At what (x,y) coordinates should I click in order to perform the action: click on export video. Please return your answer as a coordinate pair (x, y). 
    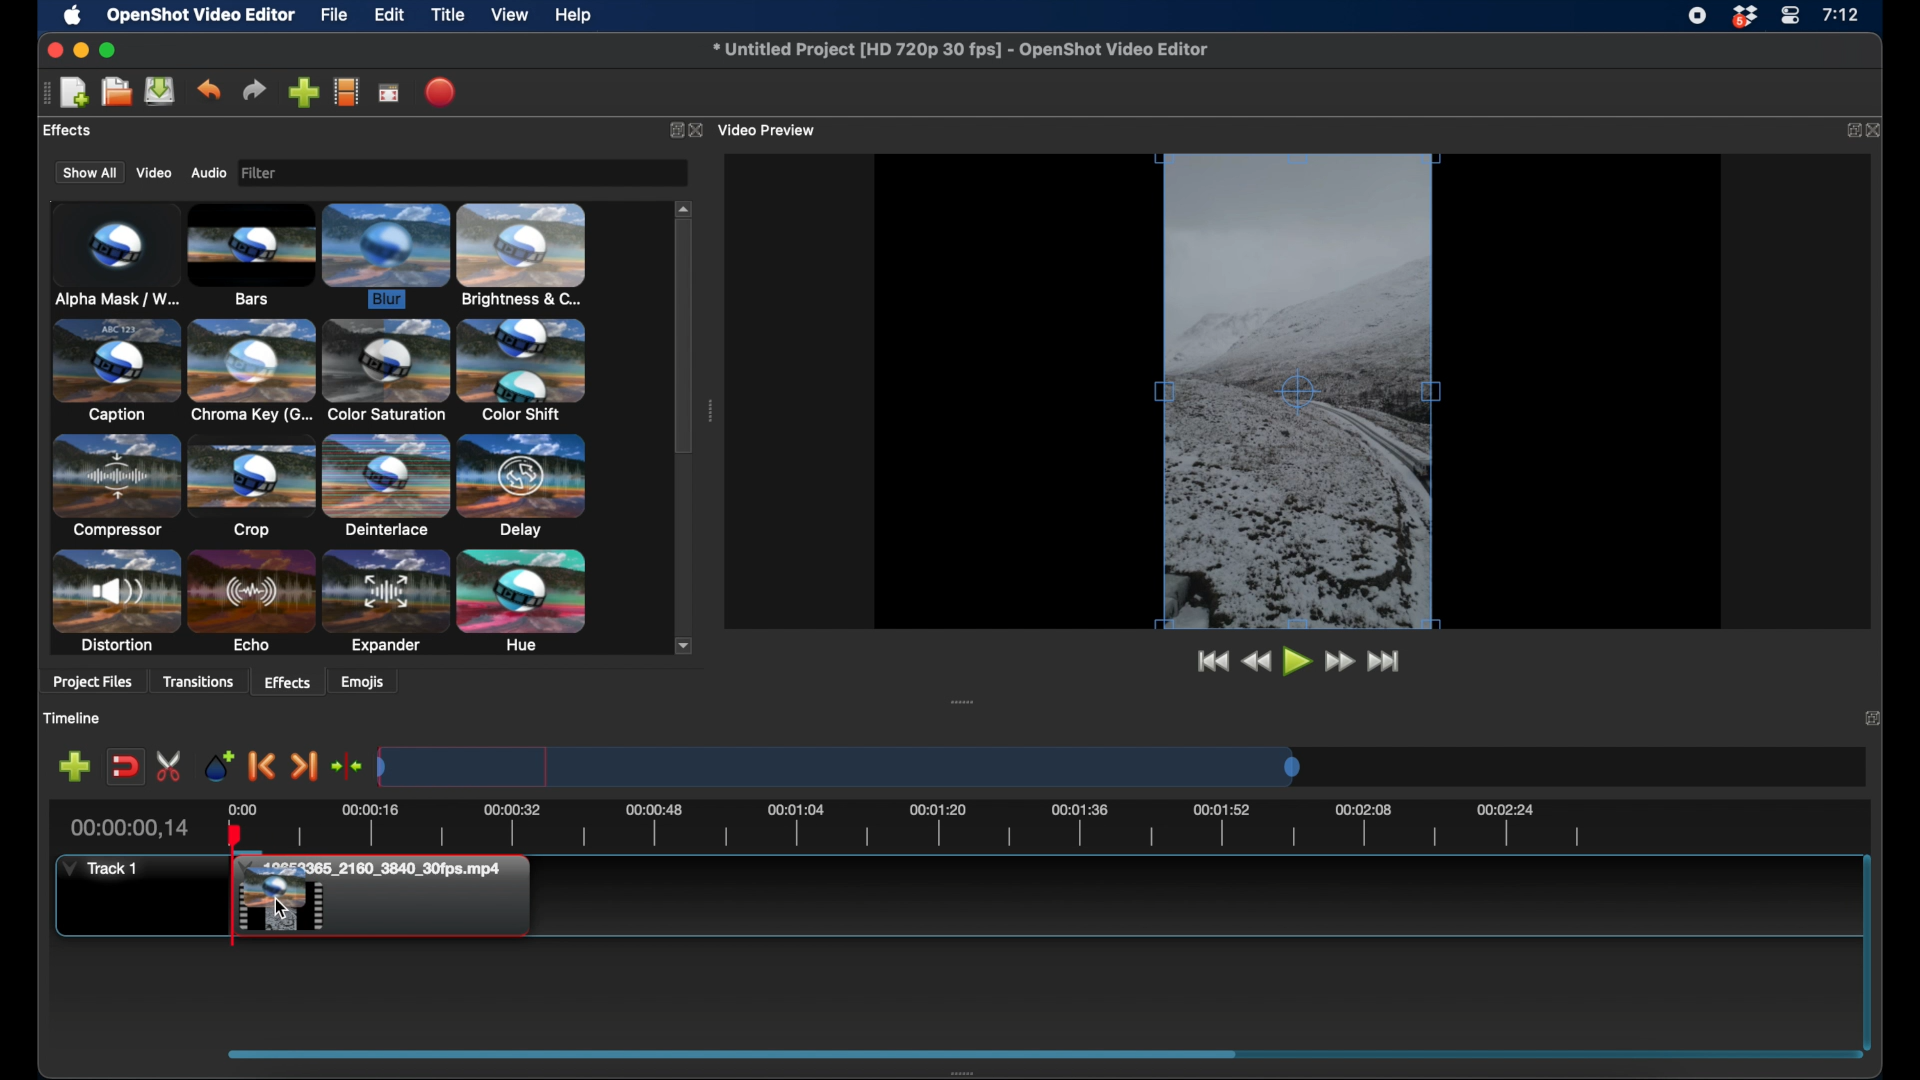
    Looking at the image, I should click on (443, 92).